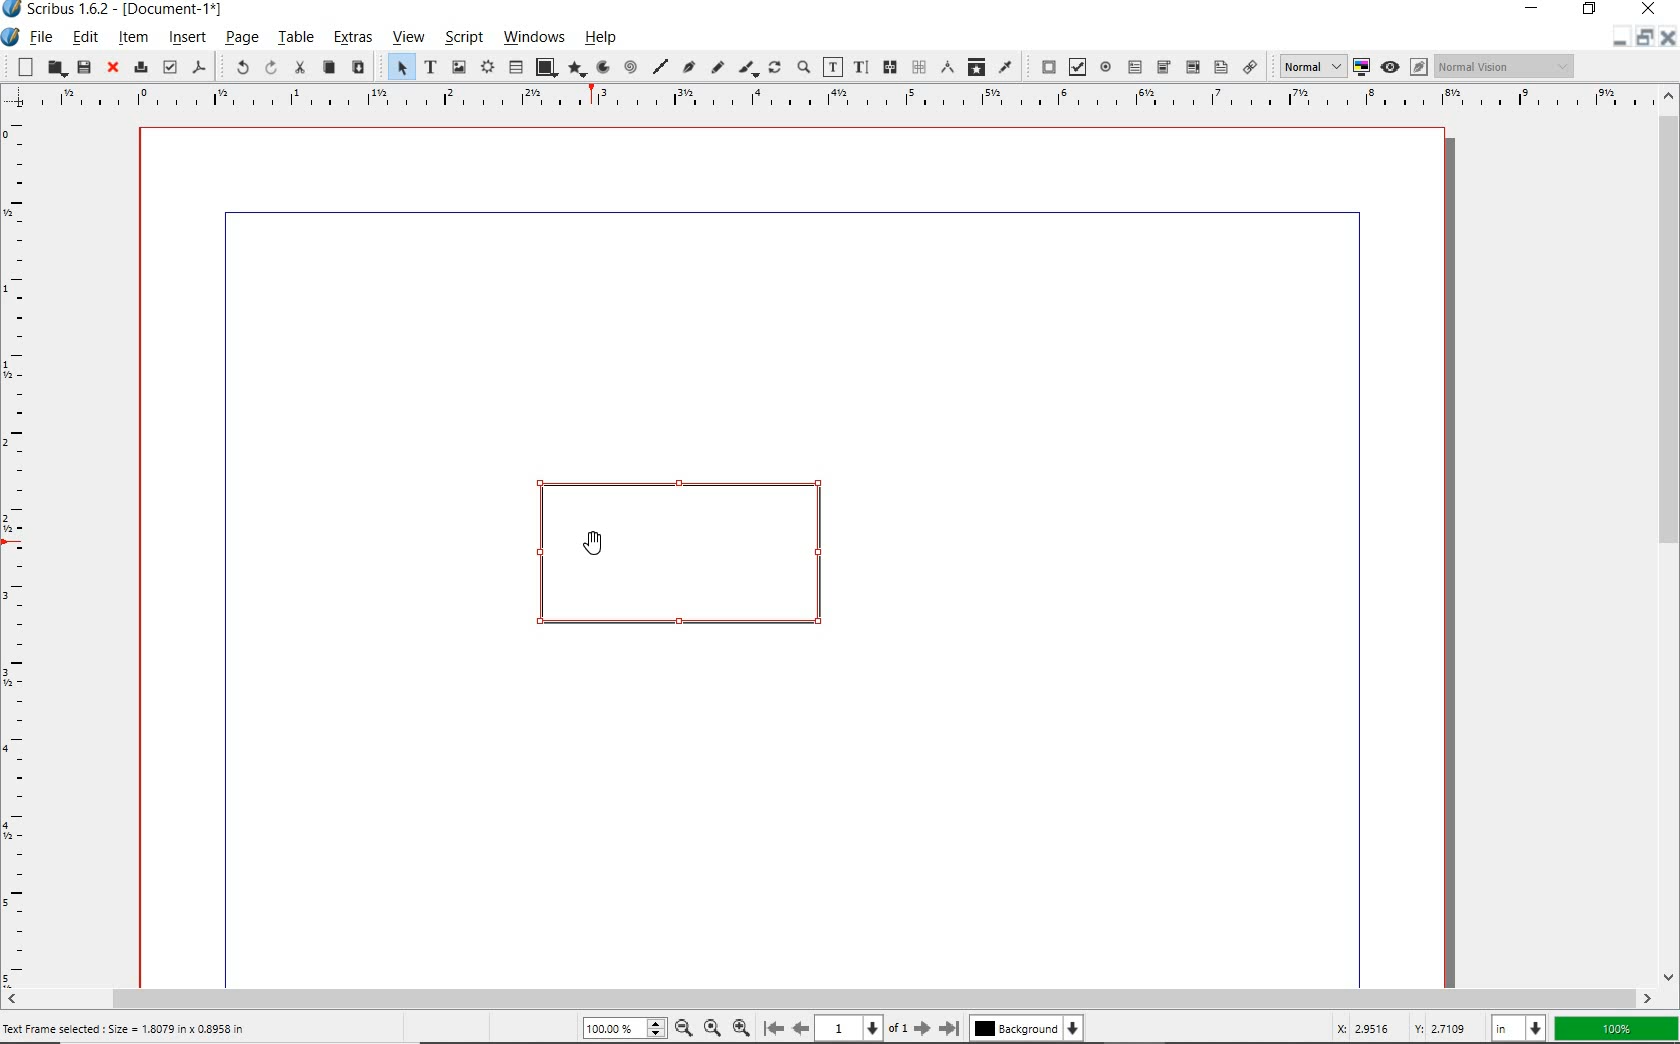 Image resolution: width=1680 pixels, height=1044 pixels. I want to click on image frame, so click(458, 66).